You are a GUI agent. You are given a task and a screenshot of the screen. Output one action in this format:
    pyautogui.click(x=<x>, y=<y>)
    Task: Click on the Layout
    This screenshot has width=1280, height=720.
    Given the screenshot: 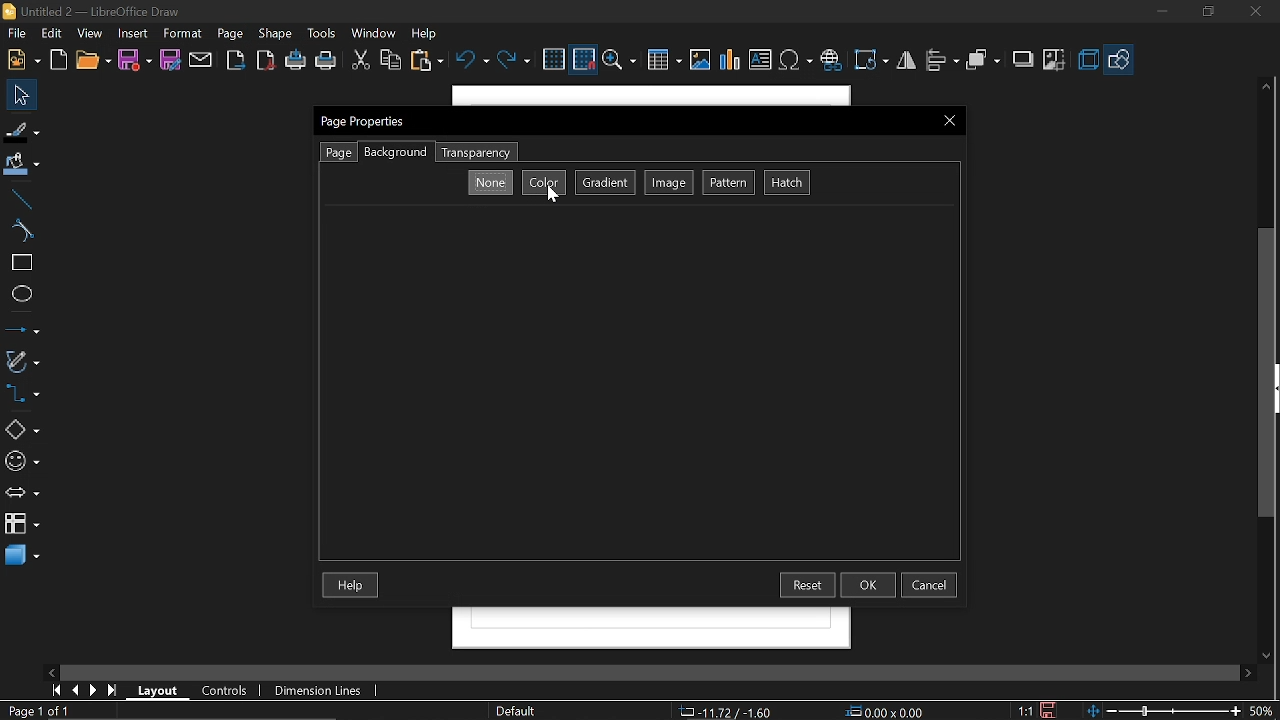 What is the action you would take?
    pyautogui.click(x=158, y=689)
    